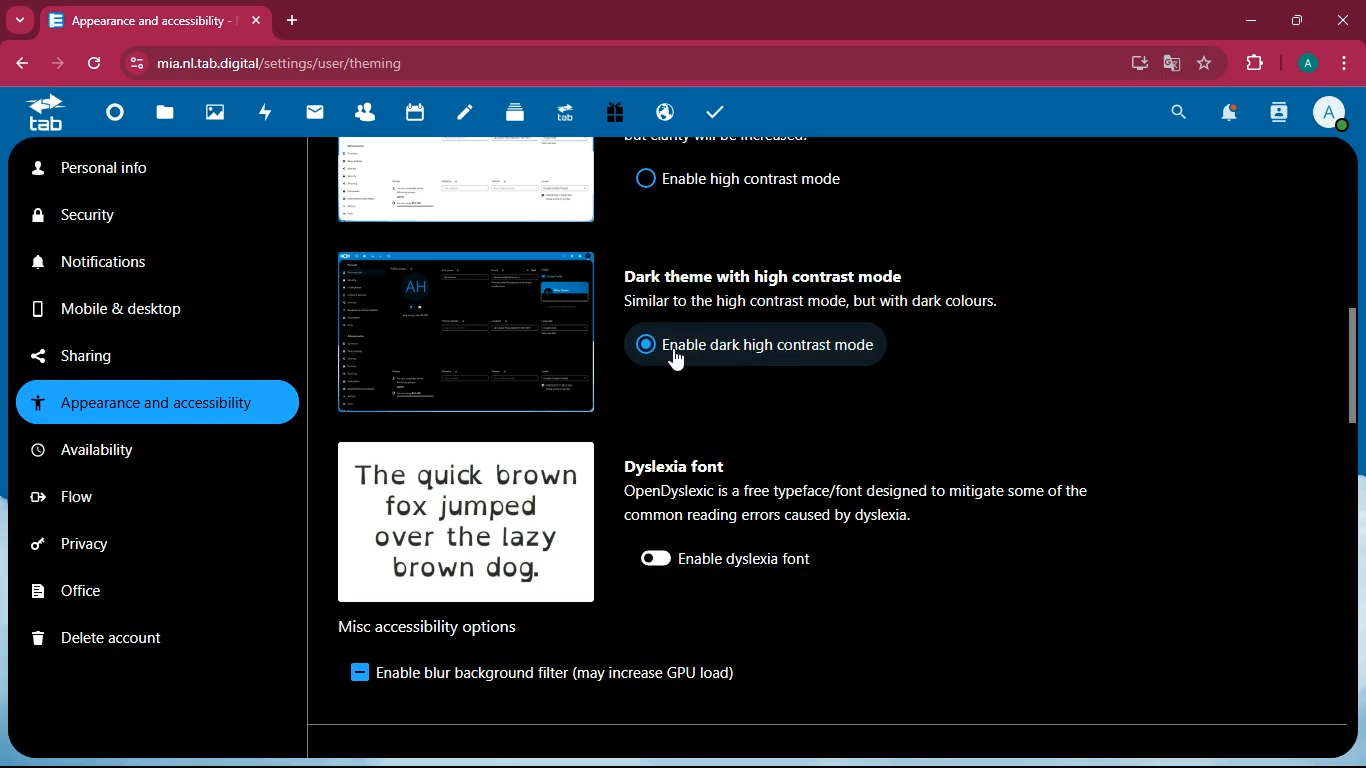  Describe the element at coordinates (720, 110) in the screenshot. I see `tasks` at that location.